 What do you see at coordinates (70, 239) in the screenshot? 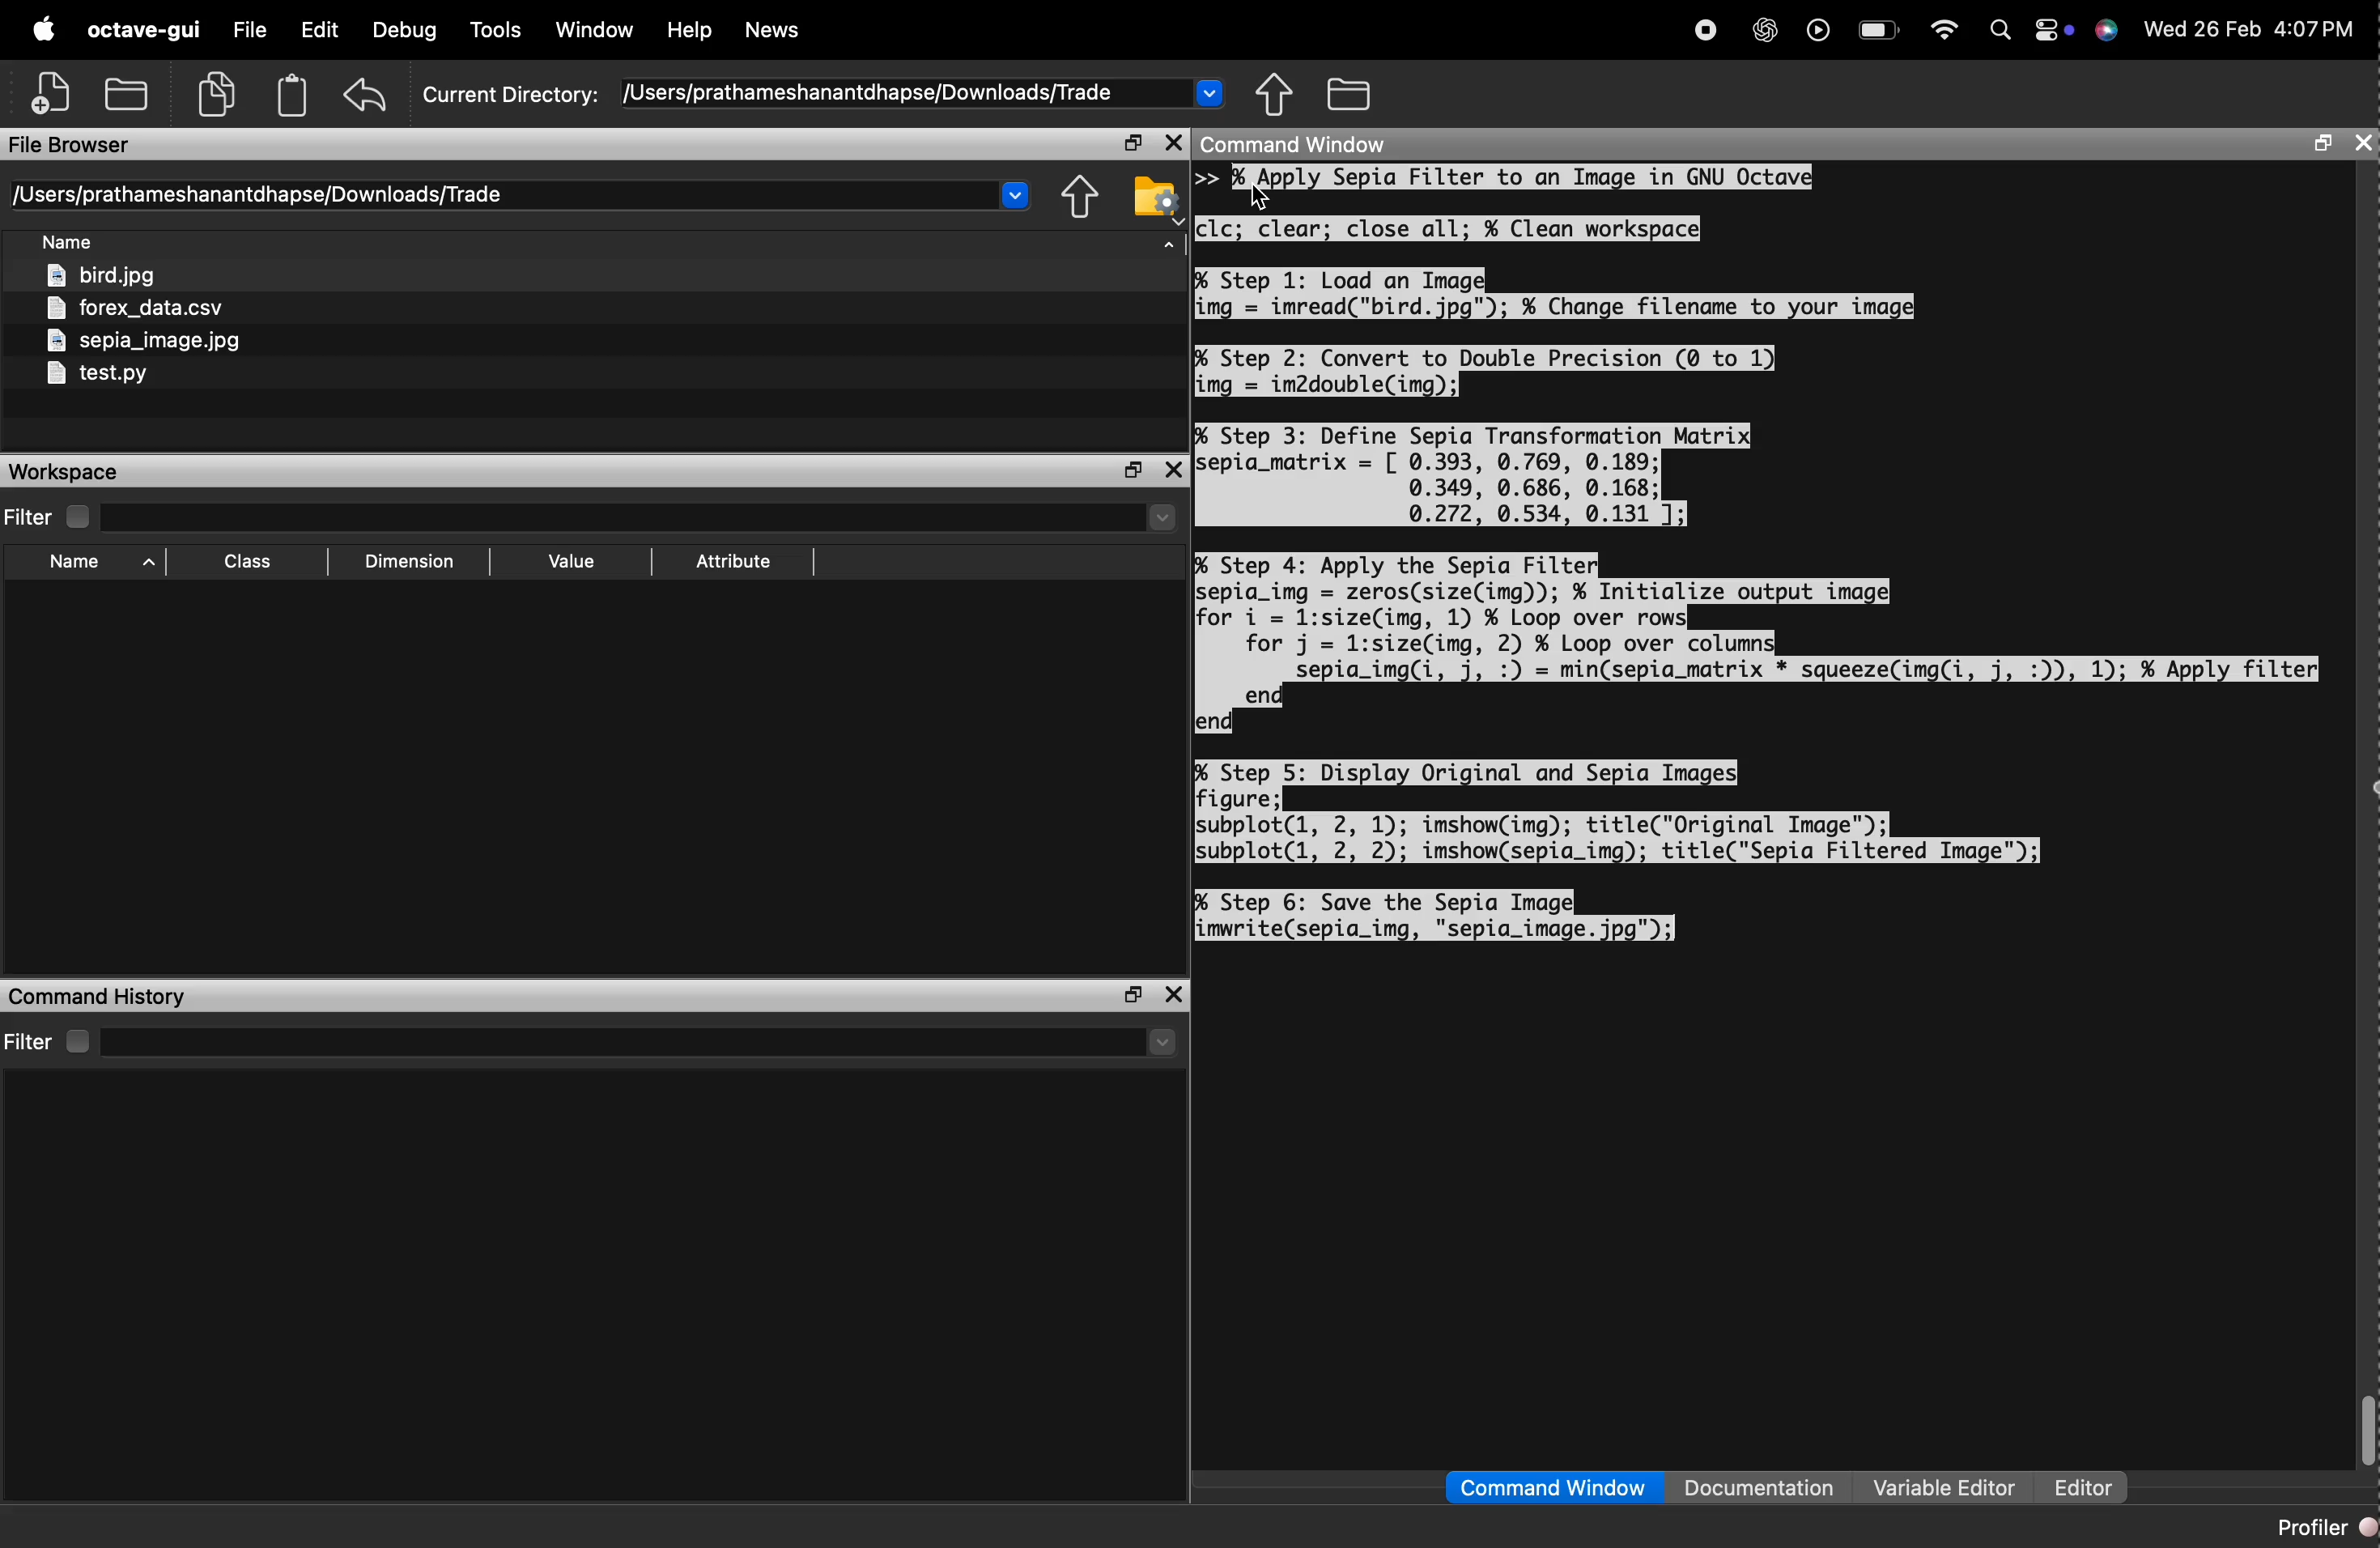
I see `Name` at bounding box center [70, 239].